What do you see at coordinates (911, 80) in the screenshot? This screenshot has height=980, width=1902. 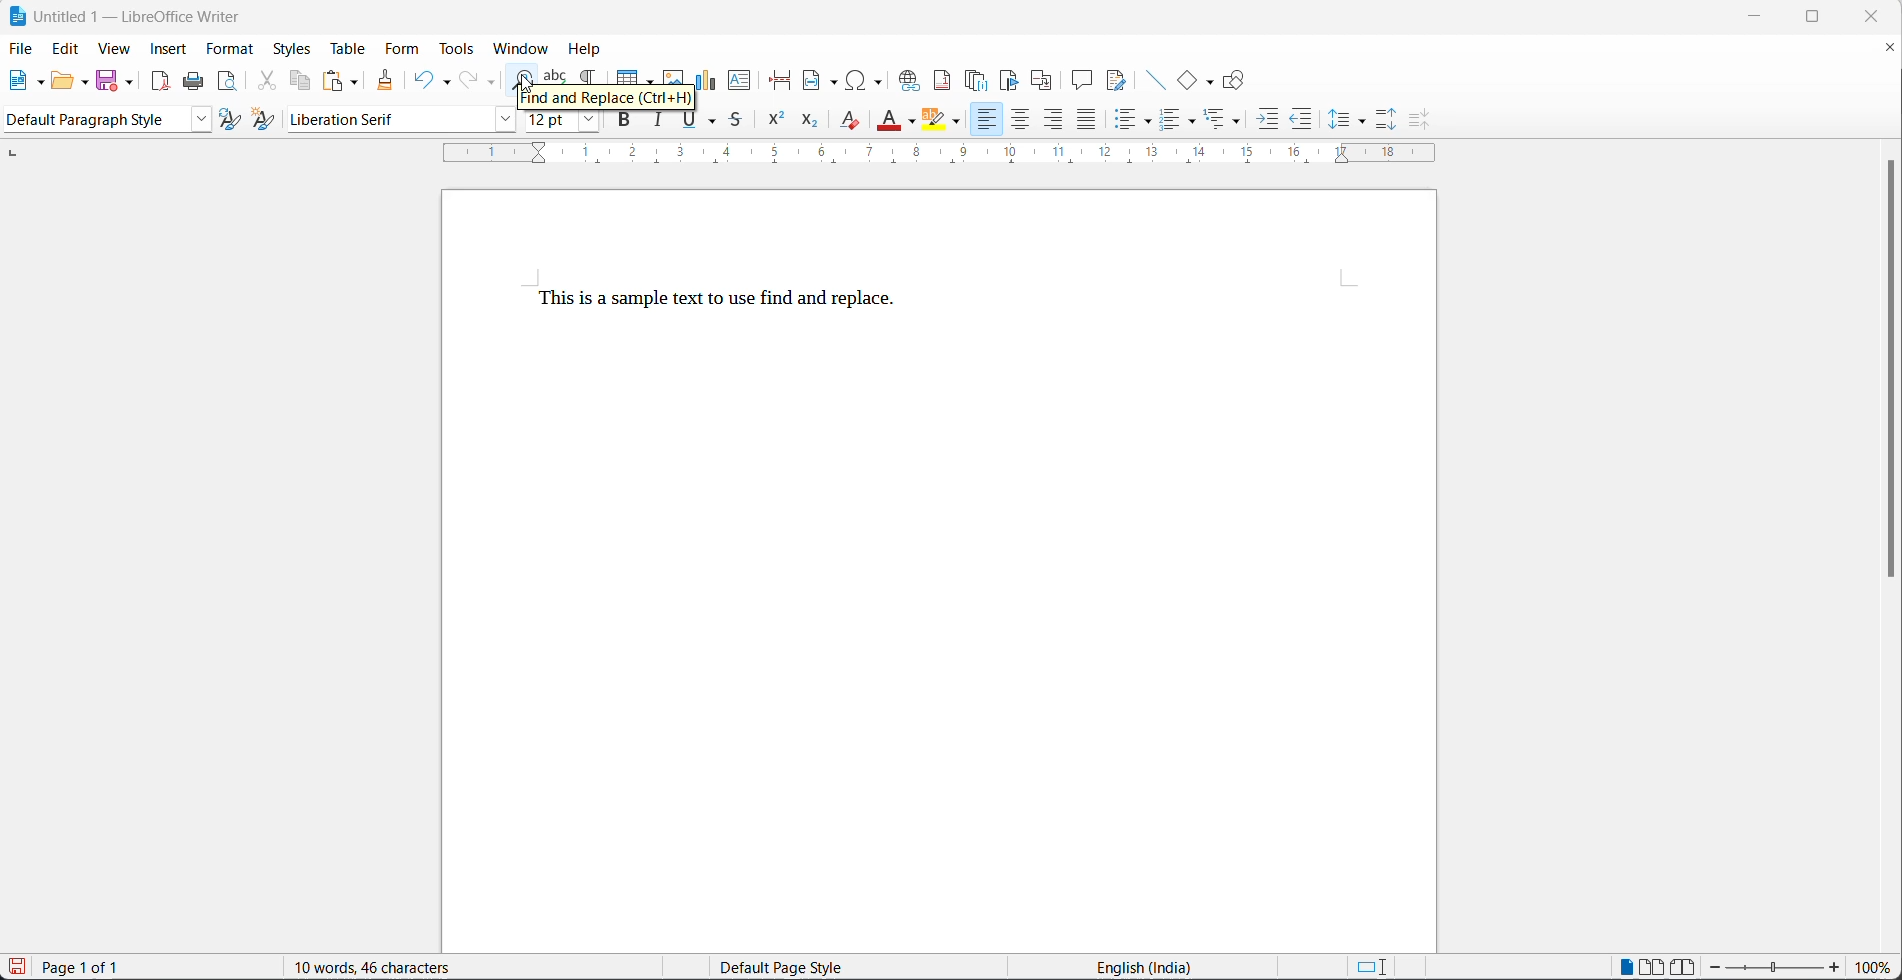 I see `insert hyperlink` at bounding box center [911, 80].